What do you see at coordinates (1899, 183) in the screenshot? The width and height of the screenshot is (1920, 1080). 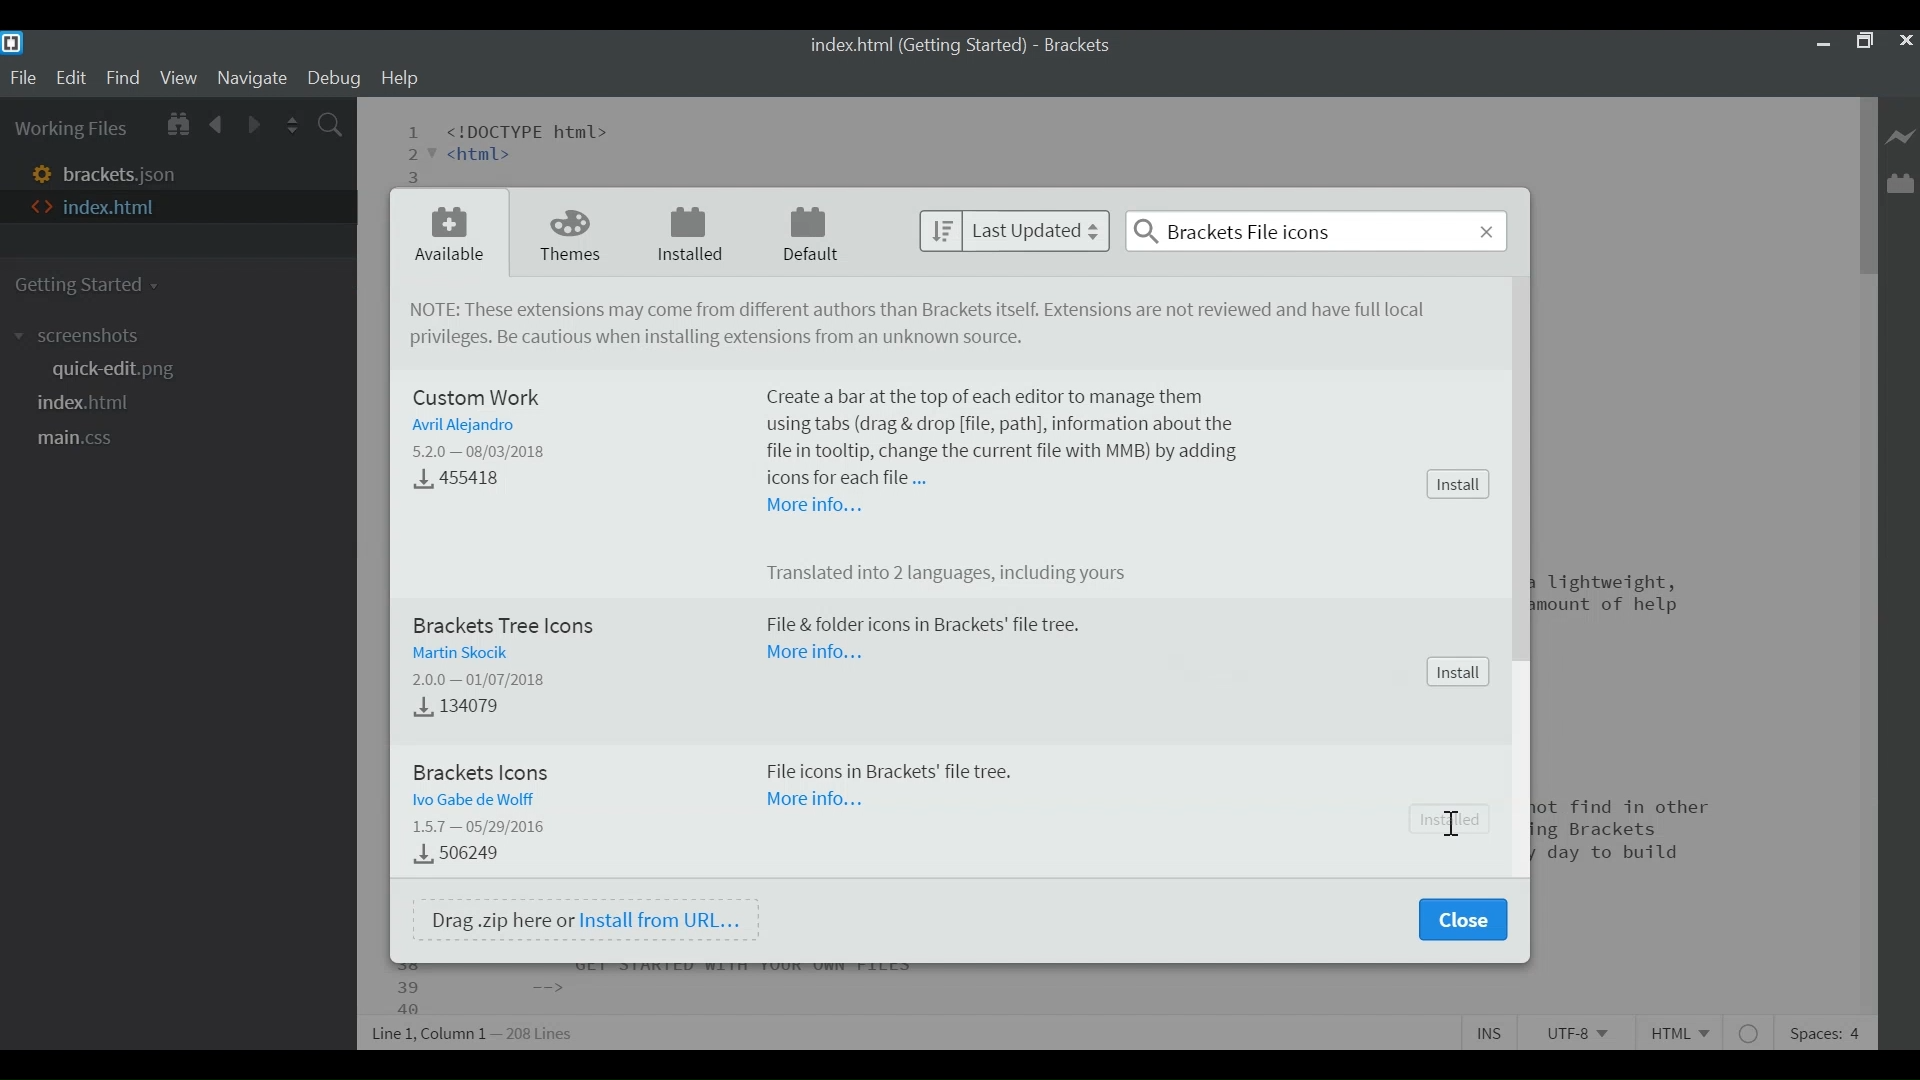 I see `Manage Extension` at bounding box center [1899, 183].